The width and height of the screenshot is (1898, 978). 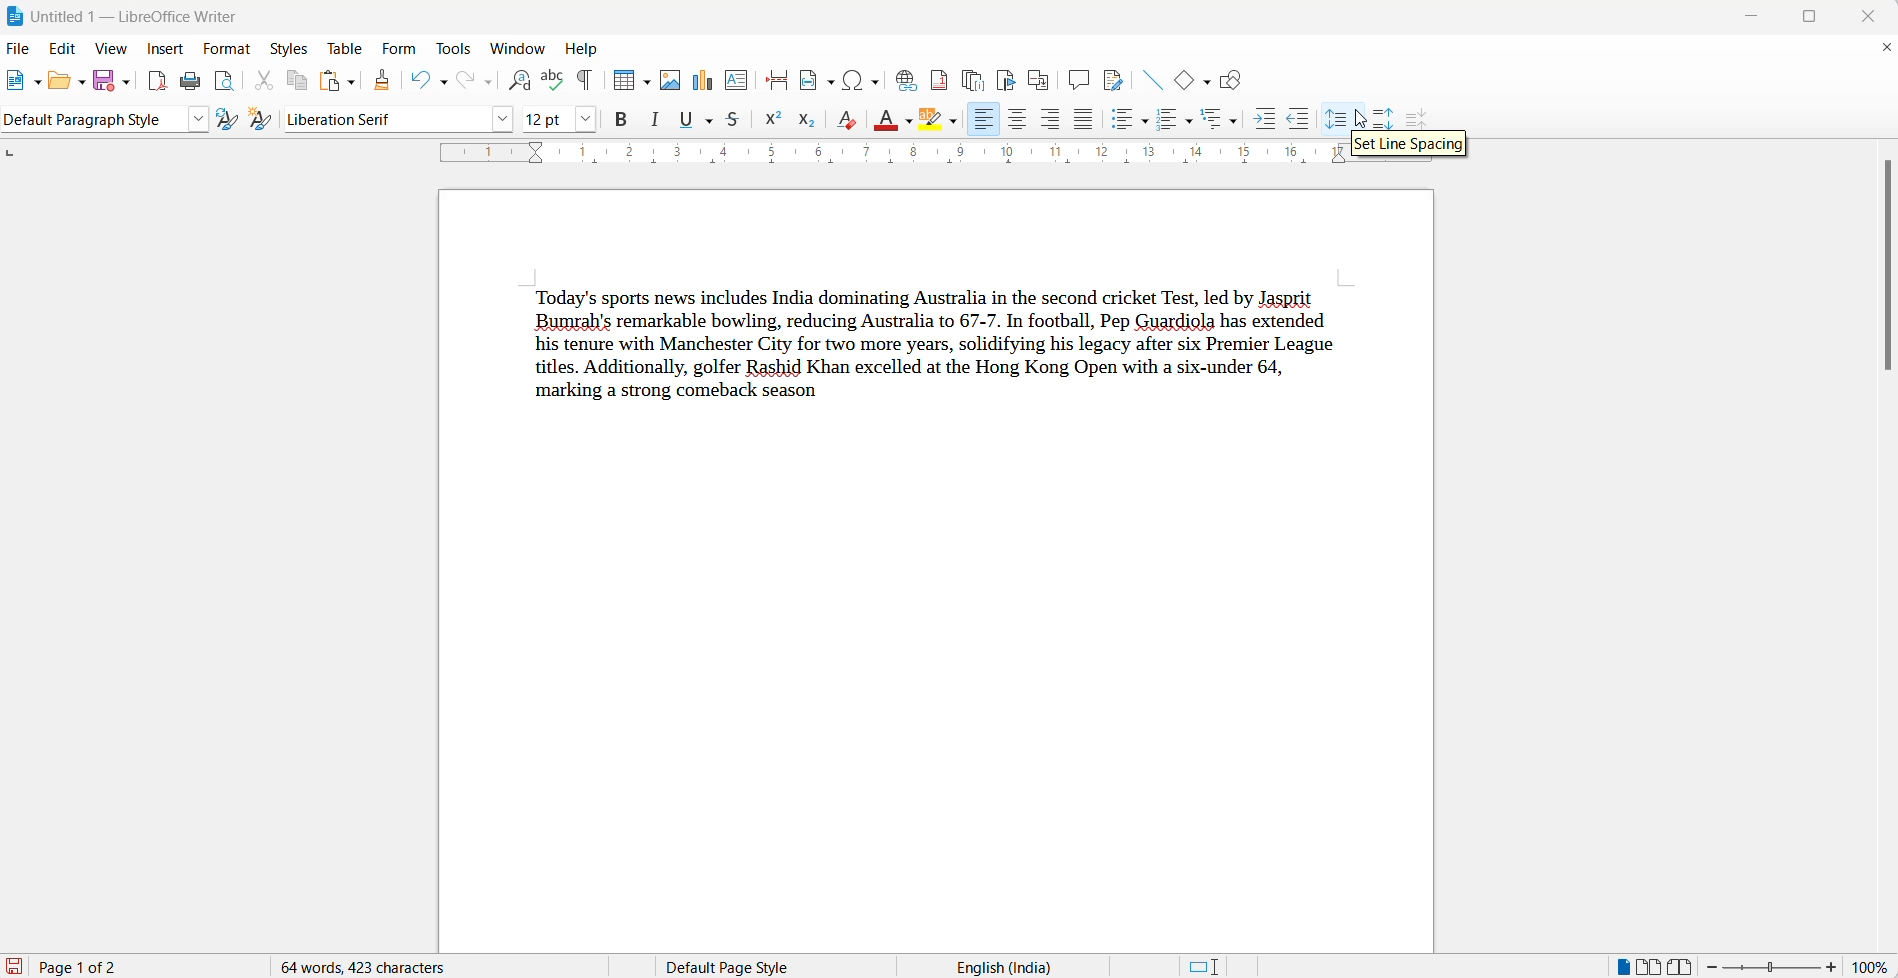 What do you see at coordinates (902, 78) in the screenshot?
I see `insert hyperlink` at bounding box center [902, 78].